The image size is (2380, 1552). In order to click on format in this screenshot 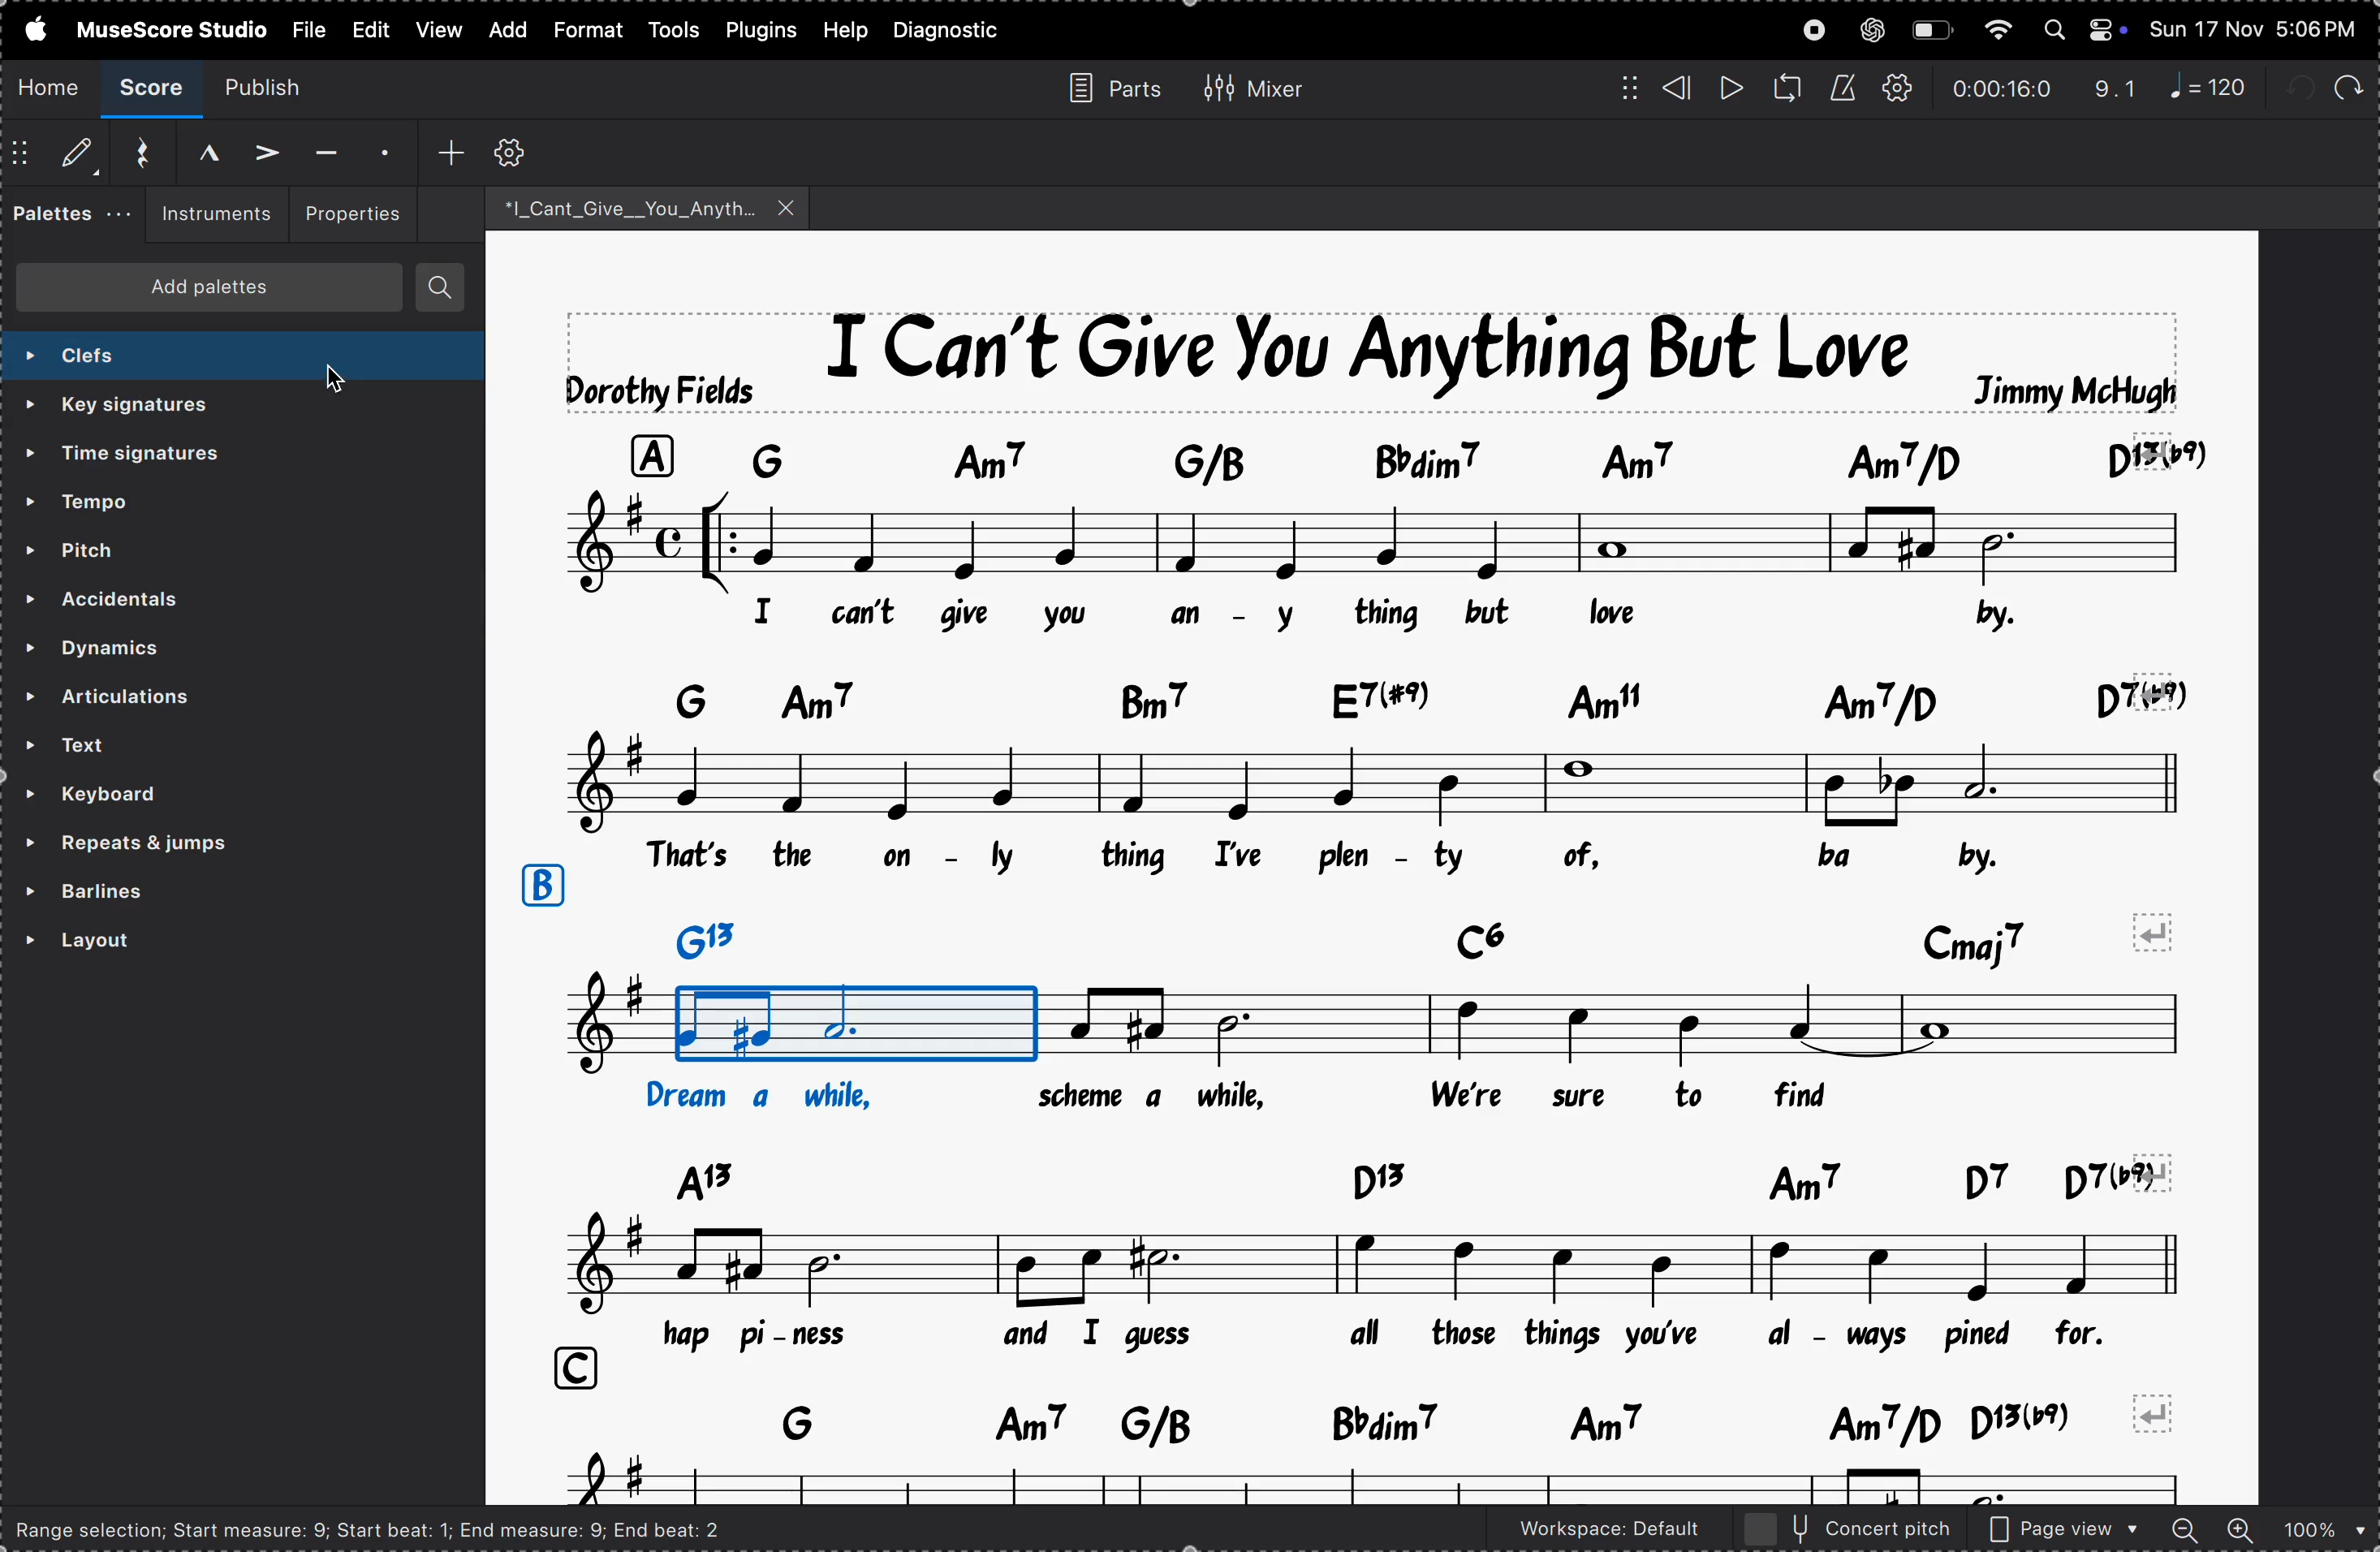, I will do `click(585, 31)`.